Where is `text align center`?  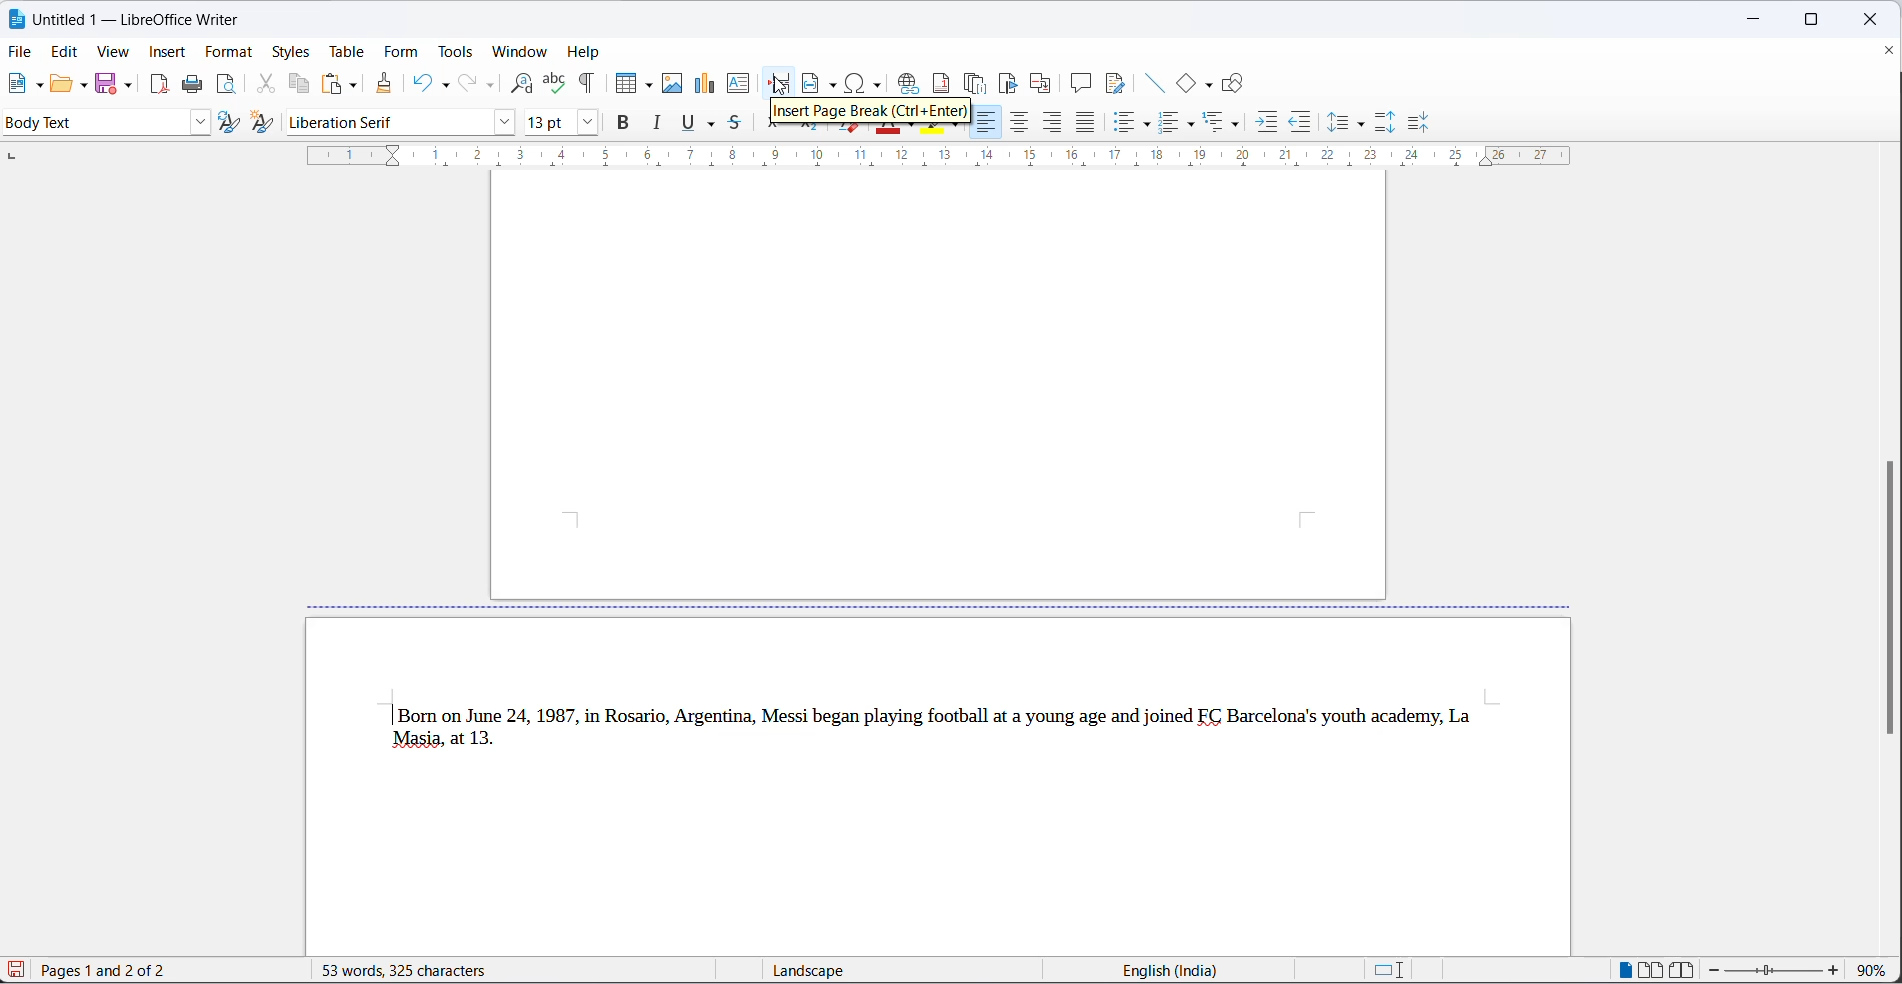
text align center is located at coordinates (1019, 123).